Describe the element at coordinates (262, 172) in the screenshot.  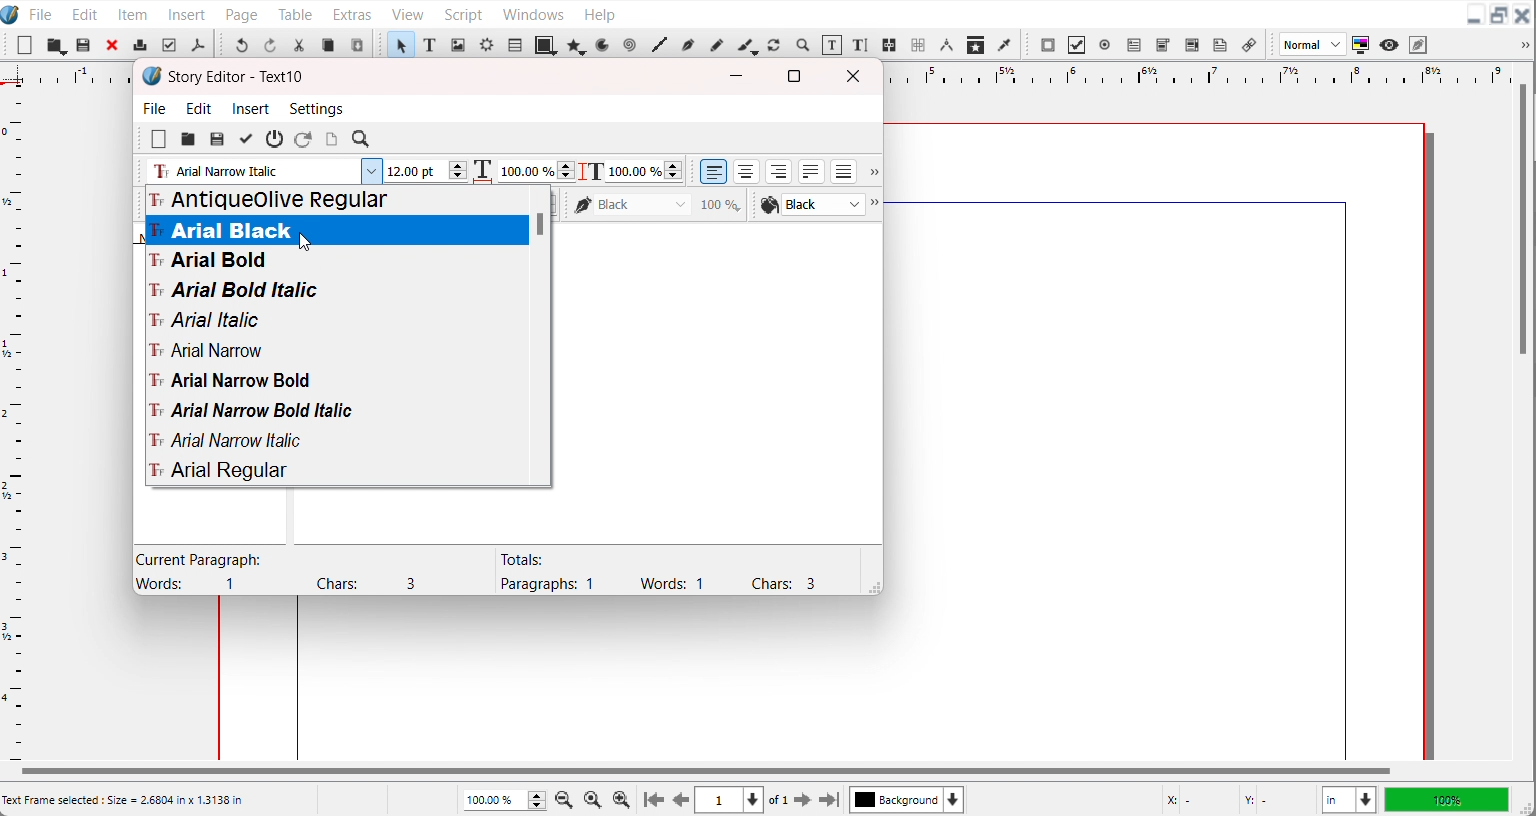
I see `Font type` at that location.